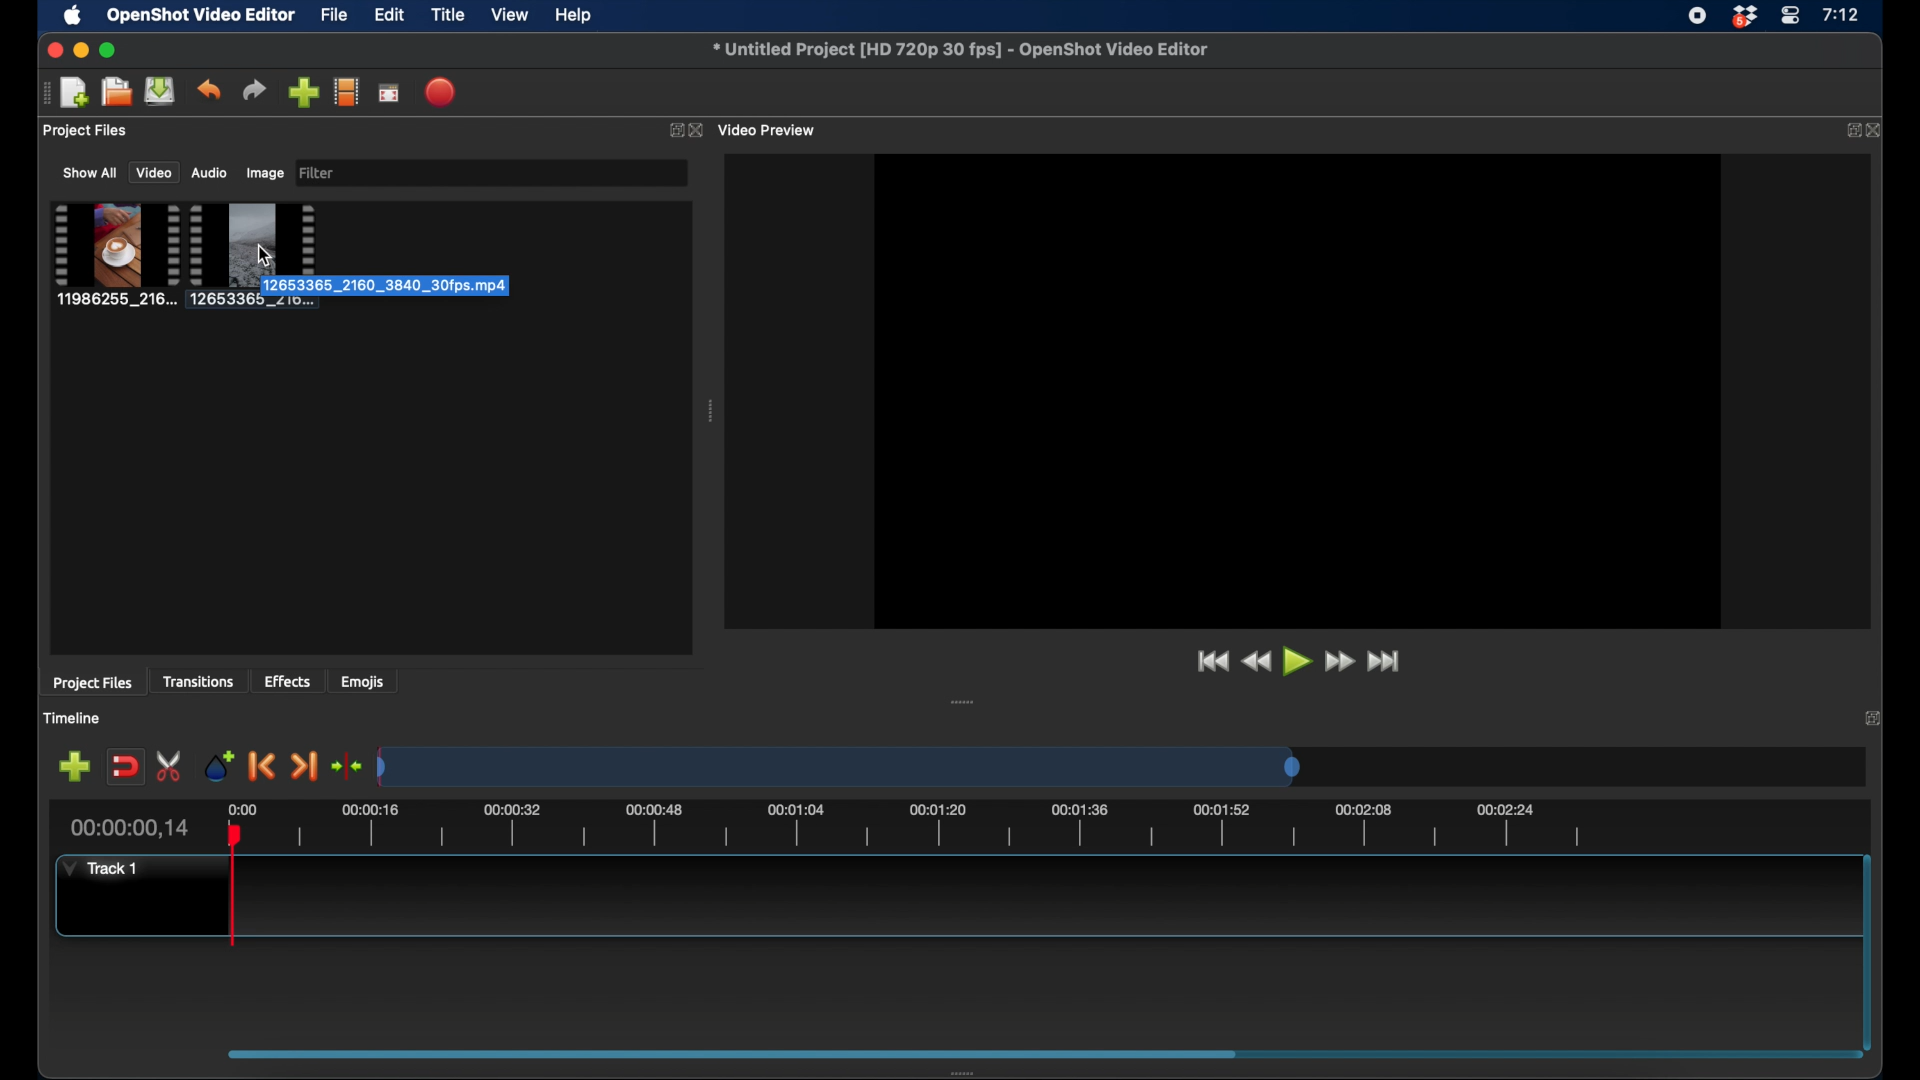 This screenshot has height=1080, width=1920. I want to click on Cursor, so click(265, 254).